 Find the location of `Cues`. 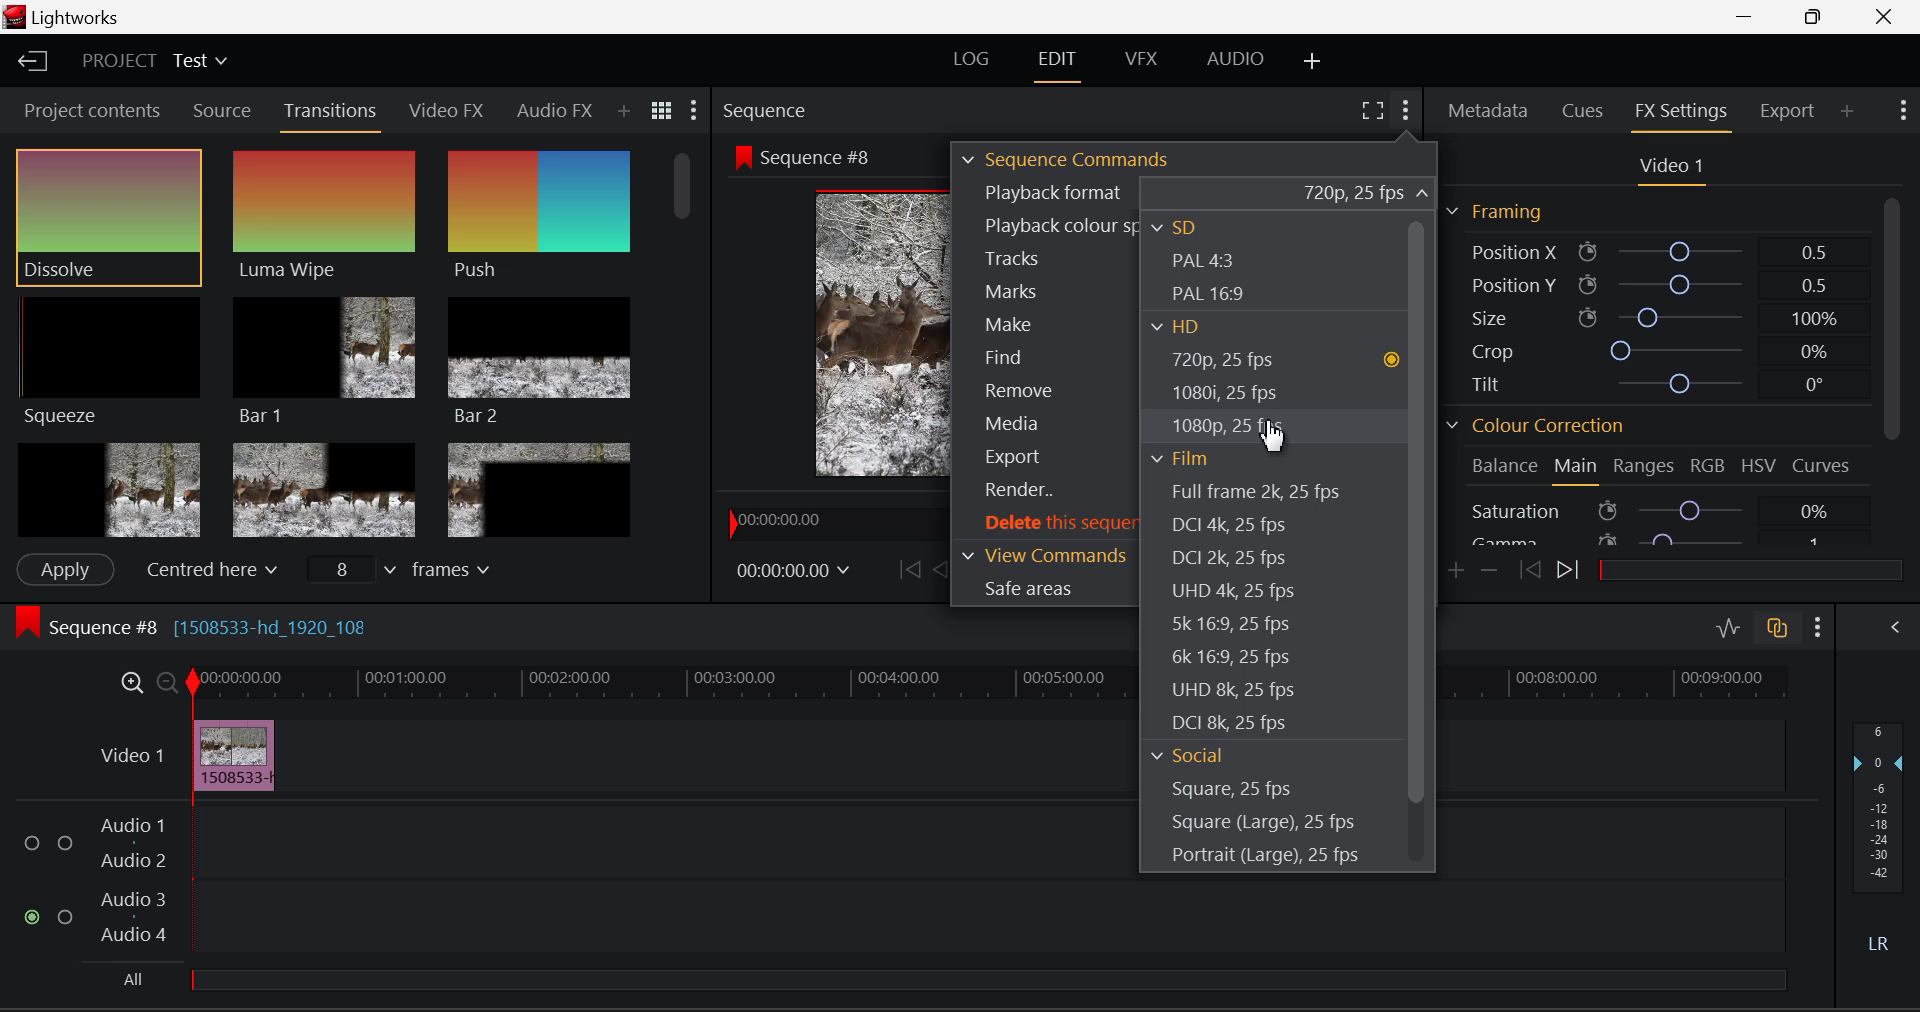

Cues is located at coordinates (1583, 108).